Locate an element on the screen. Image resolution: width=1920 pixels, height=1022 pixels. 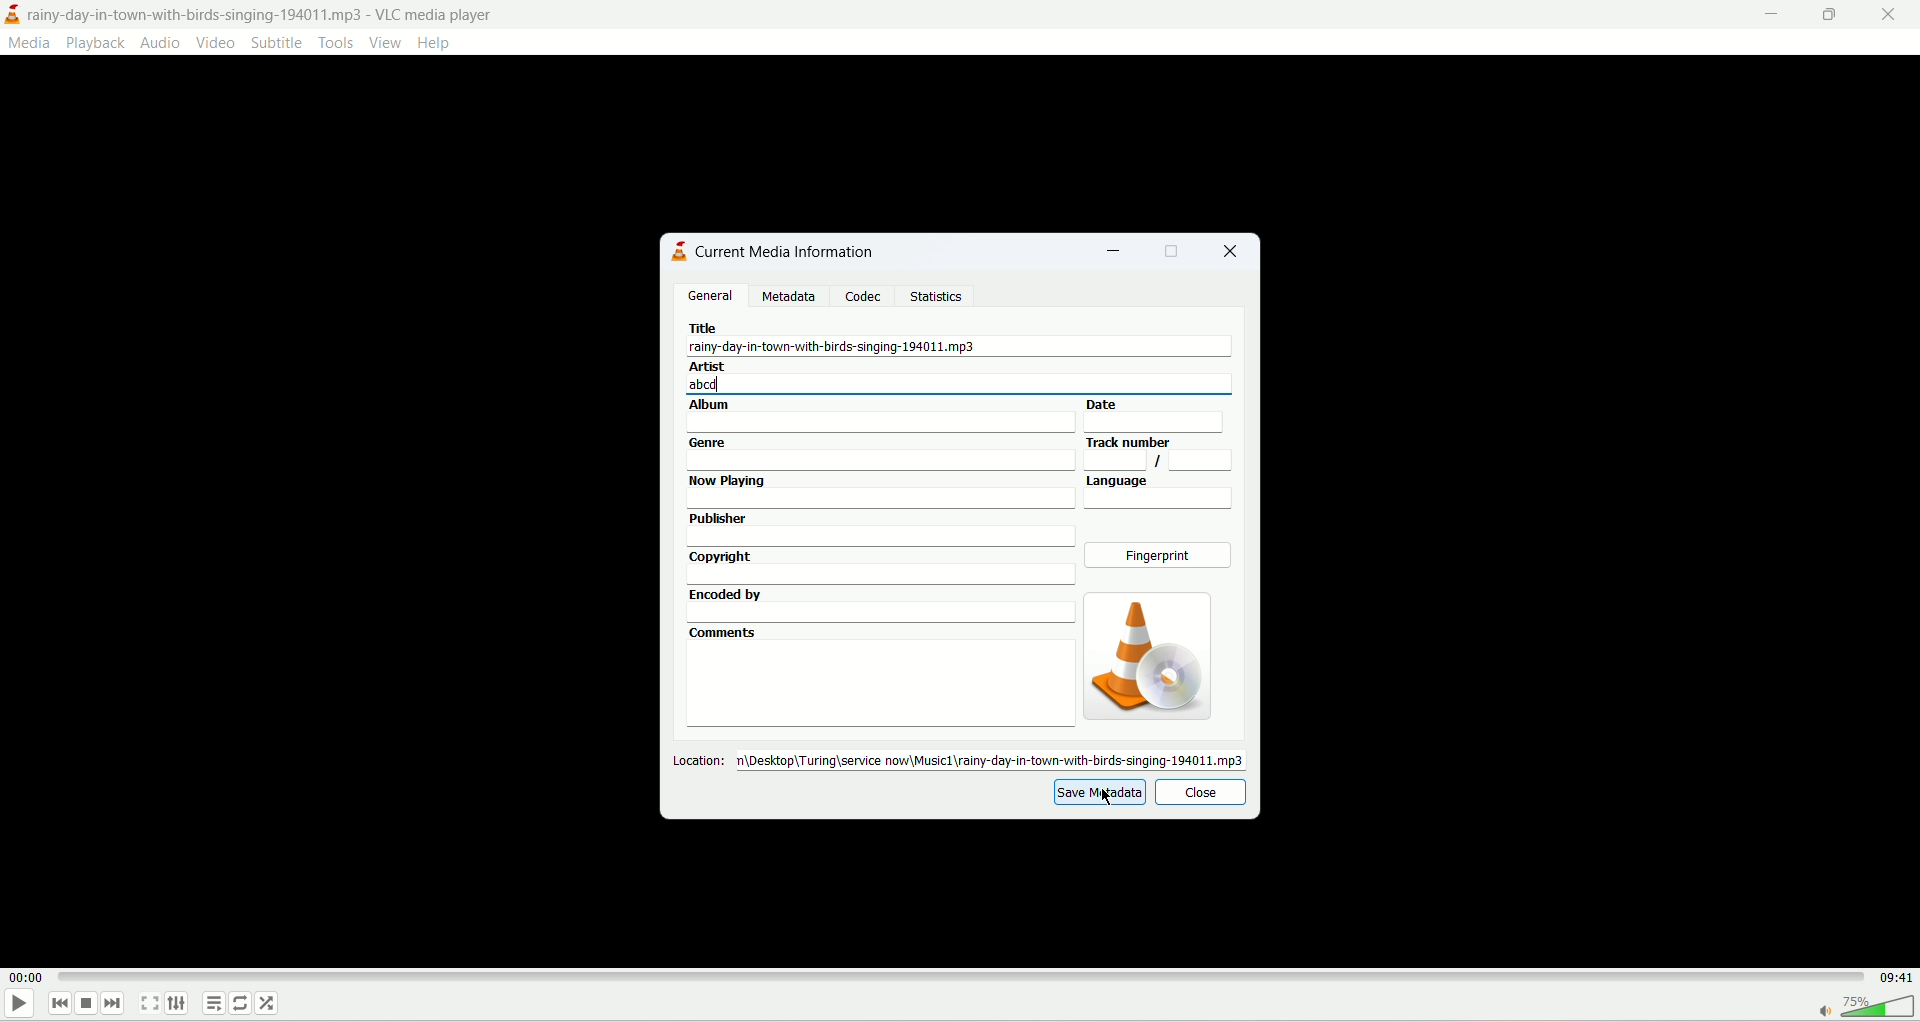
maximize is located at coordinates (1831, 18).